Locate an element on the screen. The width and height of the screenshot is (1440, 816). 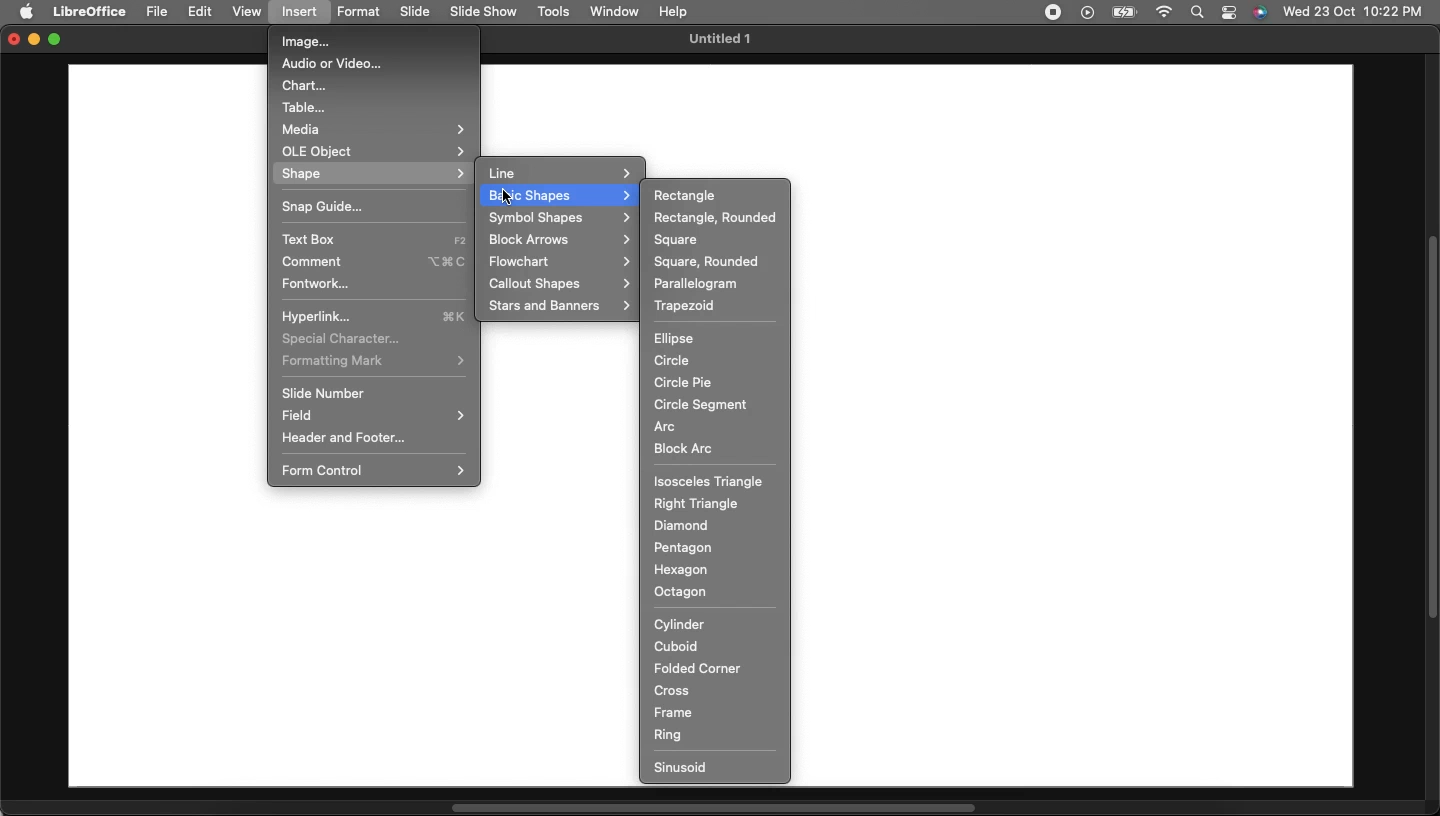
Right triangle is located at coordinates (698, 505).